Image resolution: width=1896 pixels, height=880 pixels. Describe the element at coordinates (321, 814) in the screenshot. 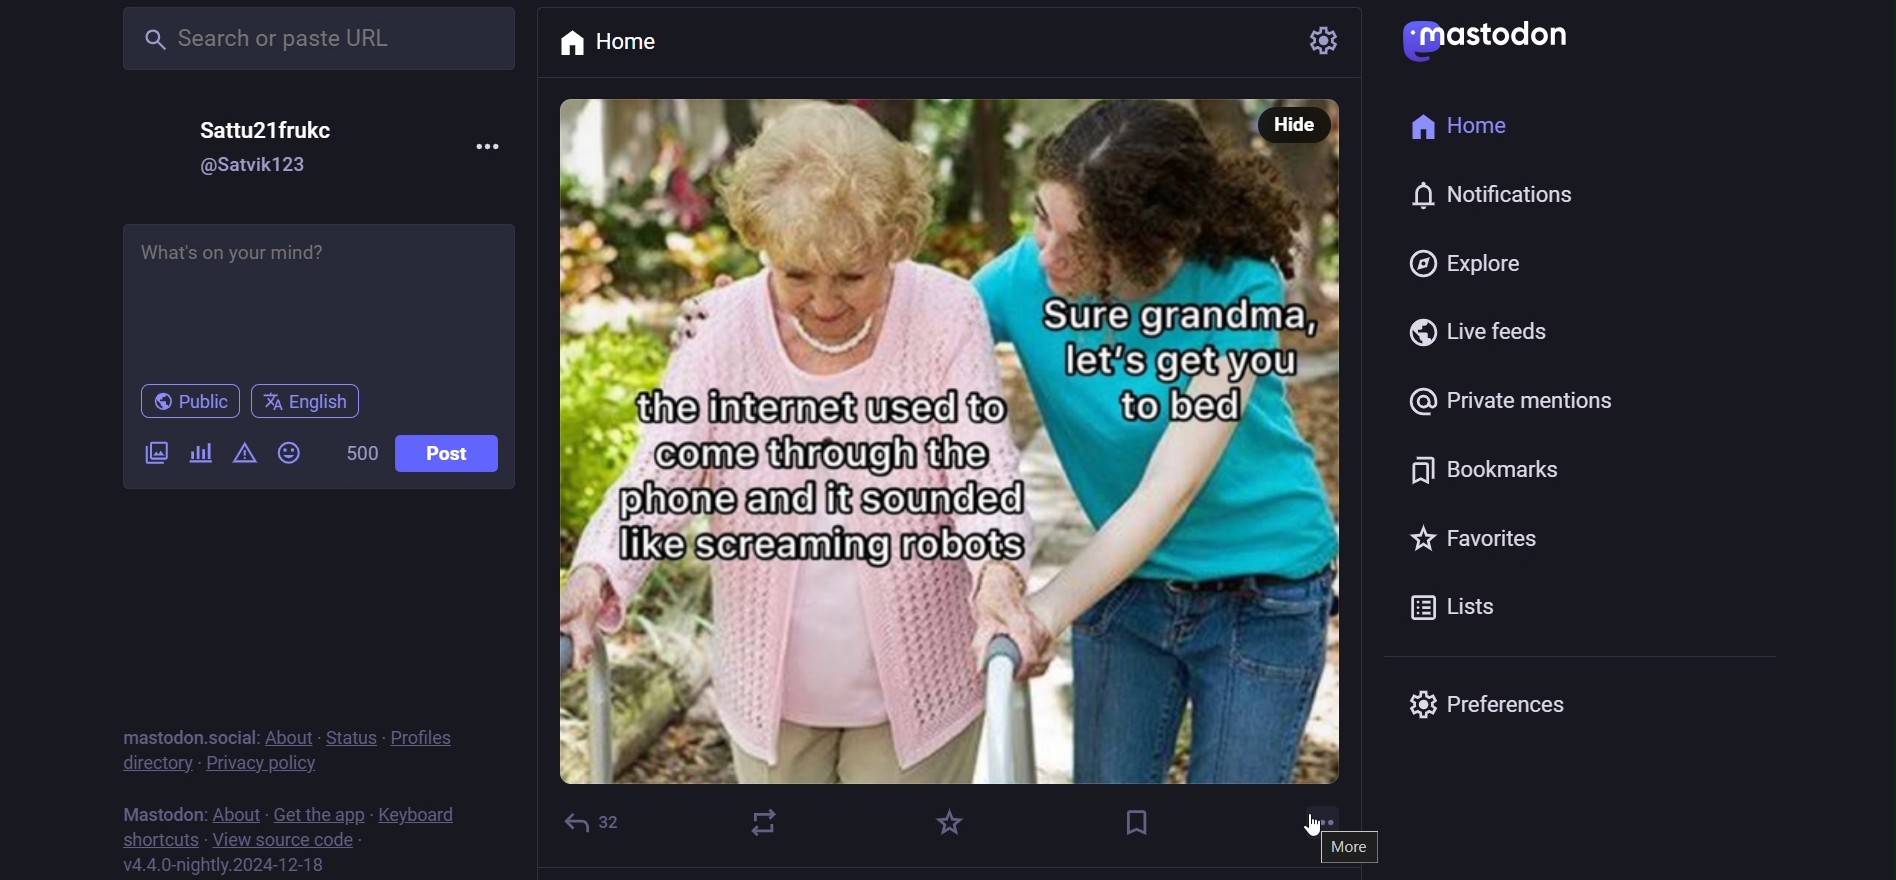

I see `get the app` at that location.